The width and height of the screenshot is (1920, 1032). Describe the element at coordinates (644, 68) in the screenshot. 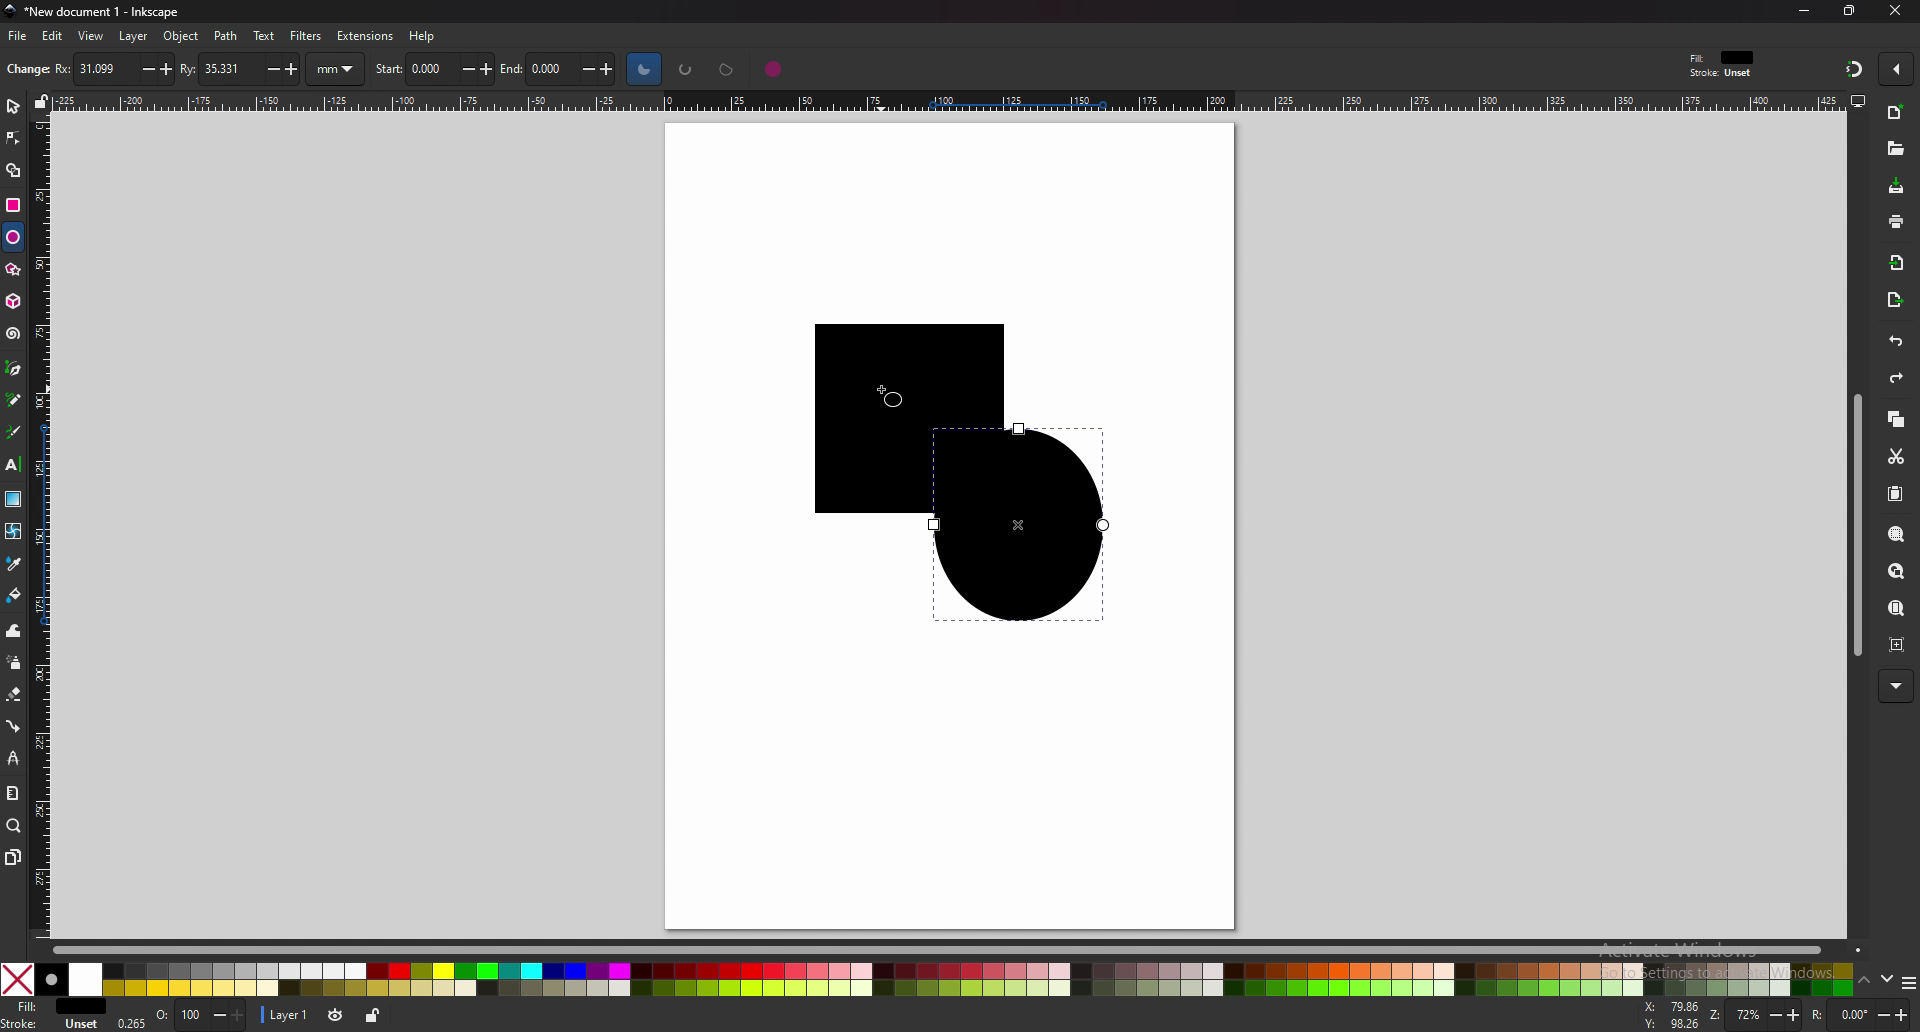

I see `slice` at that location.